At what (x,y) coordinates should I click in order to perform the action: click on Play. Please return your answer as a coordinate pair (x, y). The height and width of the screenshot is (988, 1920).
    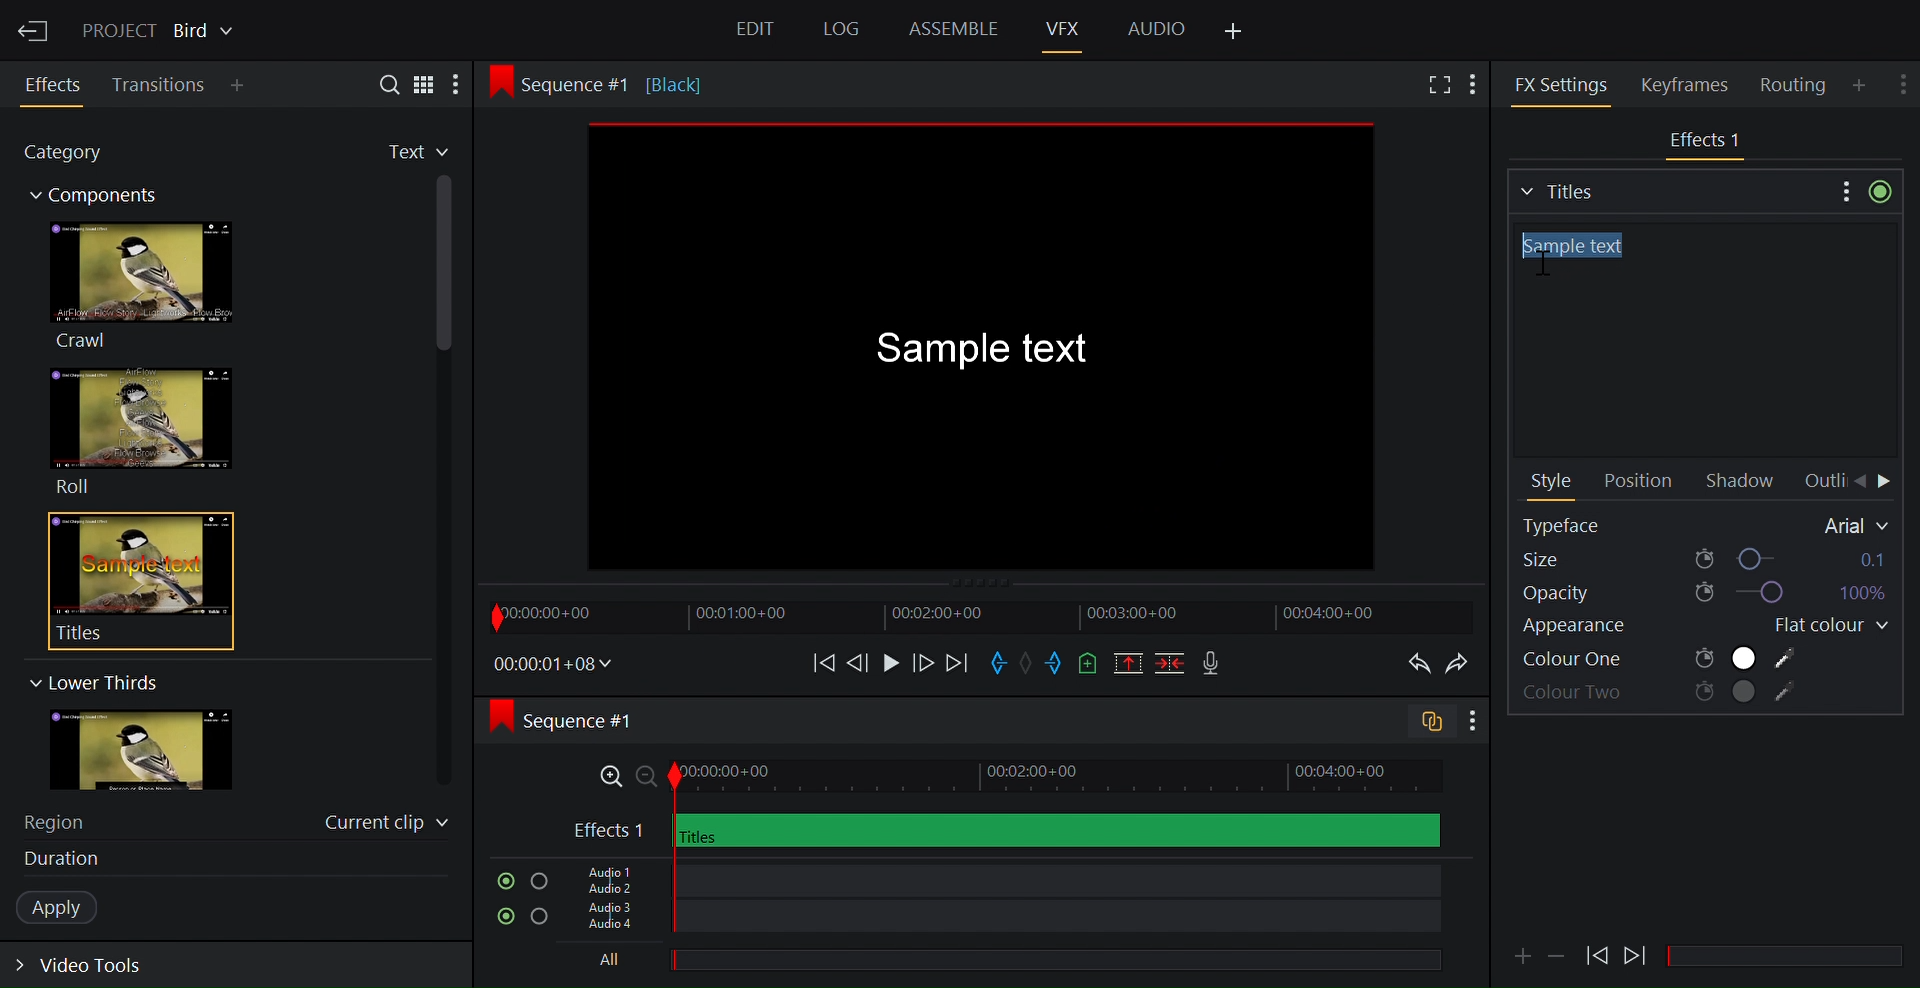
    Looking at the image, I should click on (890, 662).